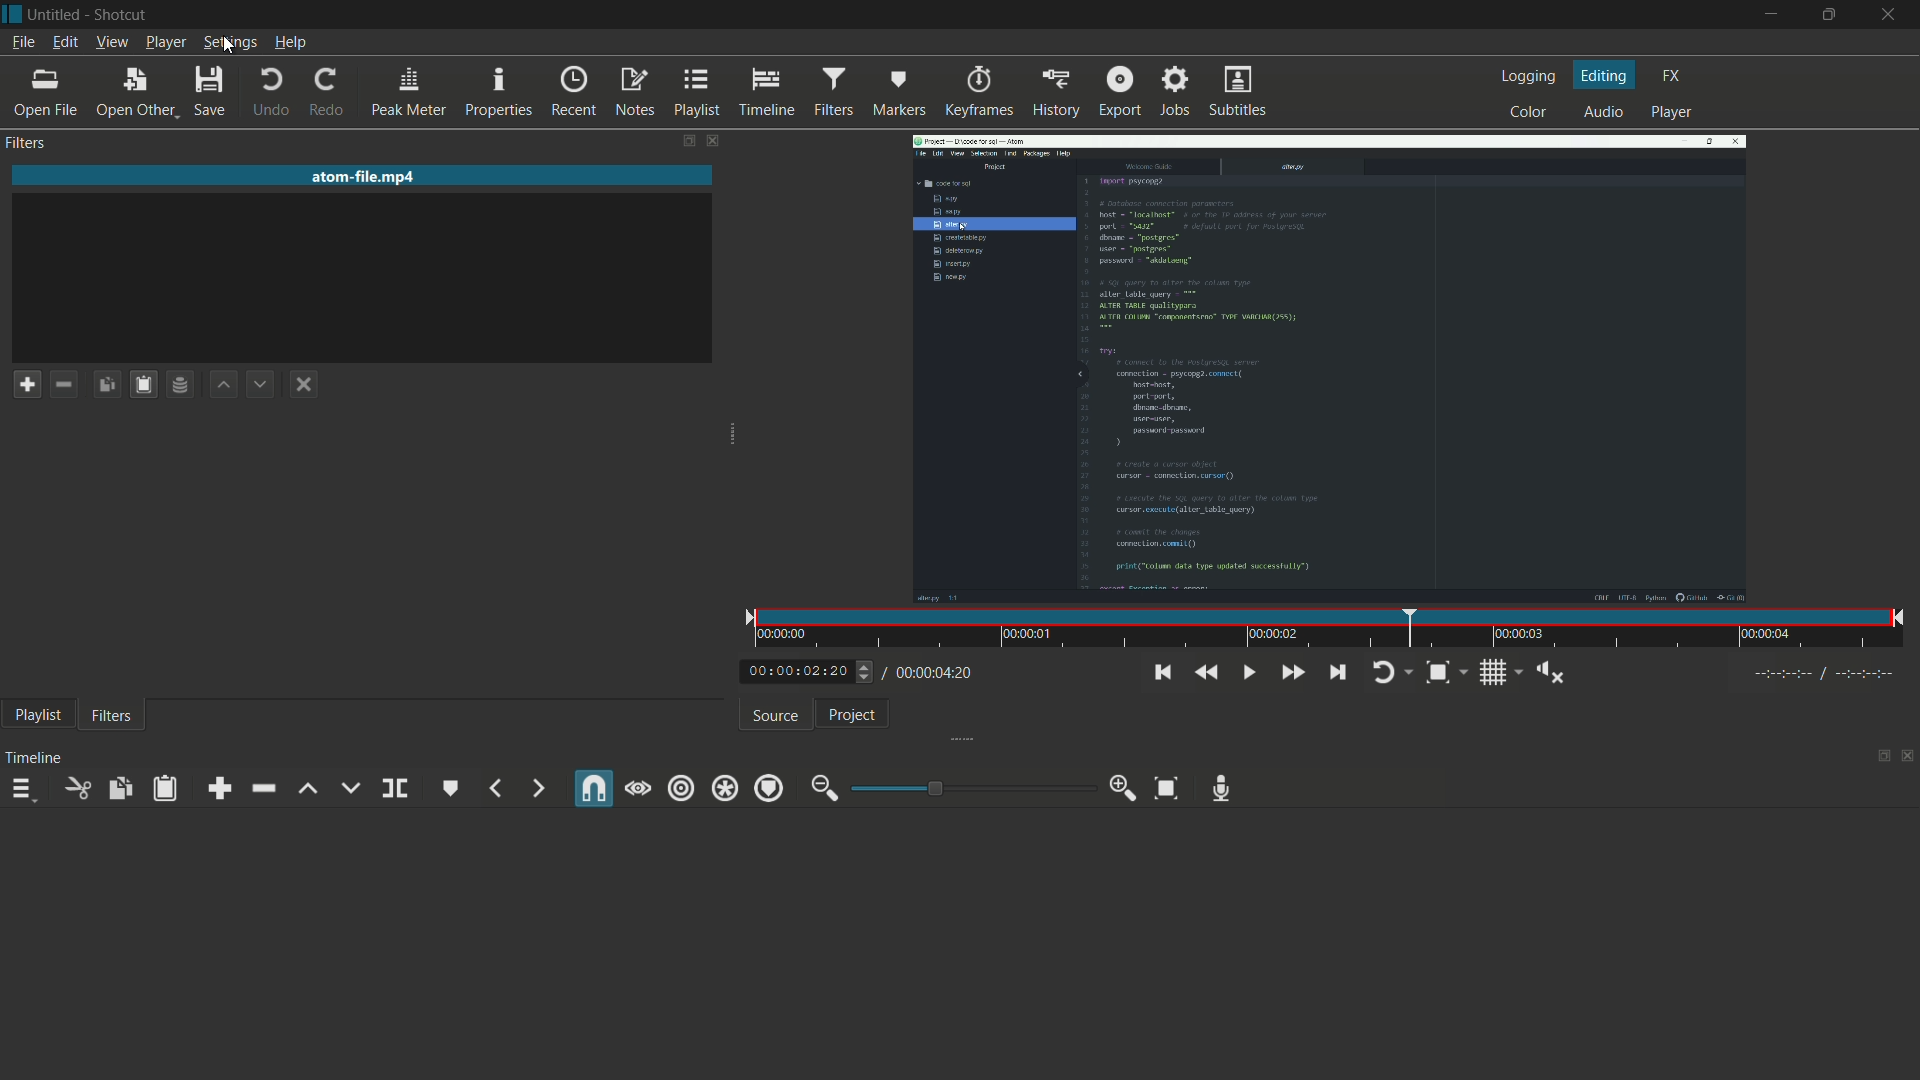 The width and height of the screenshot is (1920, 1080). What do you see at coordinates (164, 44) in the screenshot?
I see `player menu` at bounding box center [164, 44].